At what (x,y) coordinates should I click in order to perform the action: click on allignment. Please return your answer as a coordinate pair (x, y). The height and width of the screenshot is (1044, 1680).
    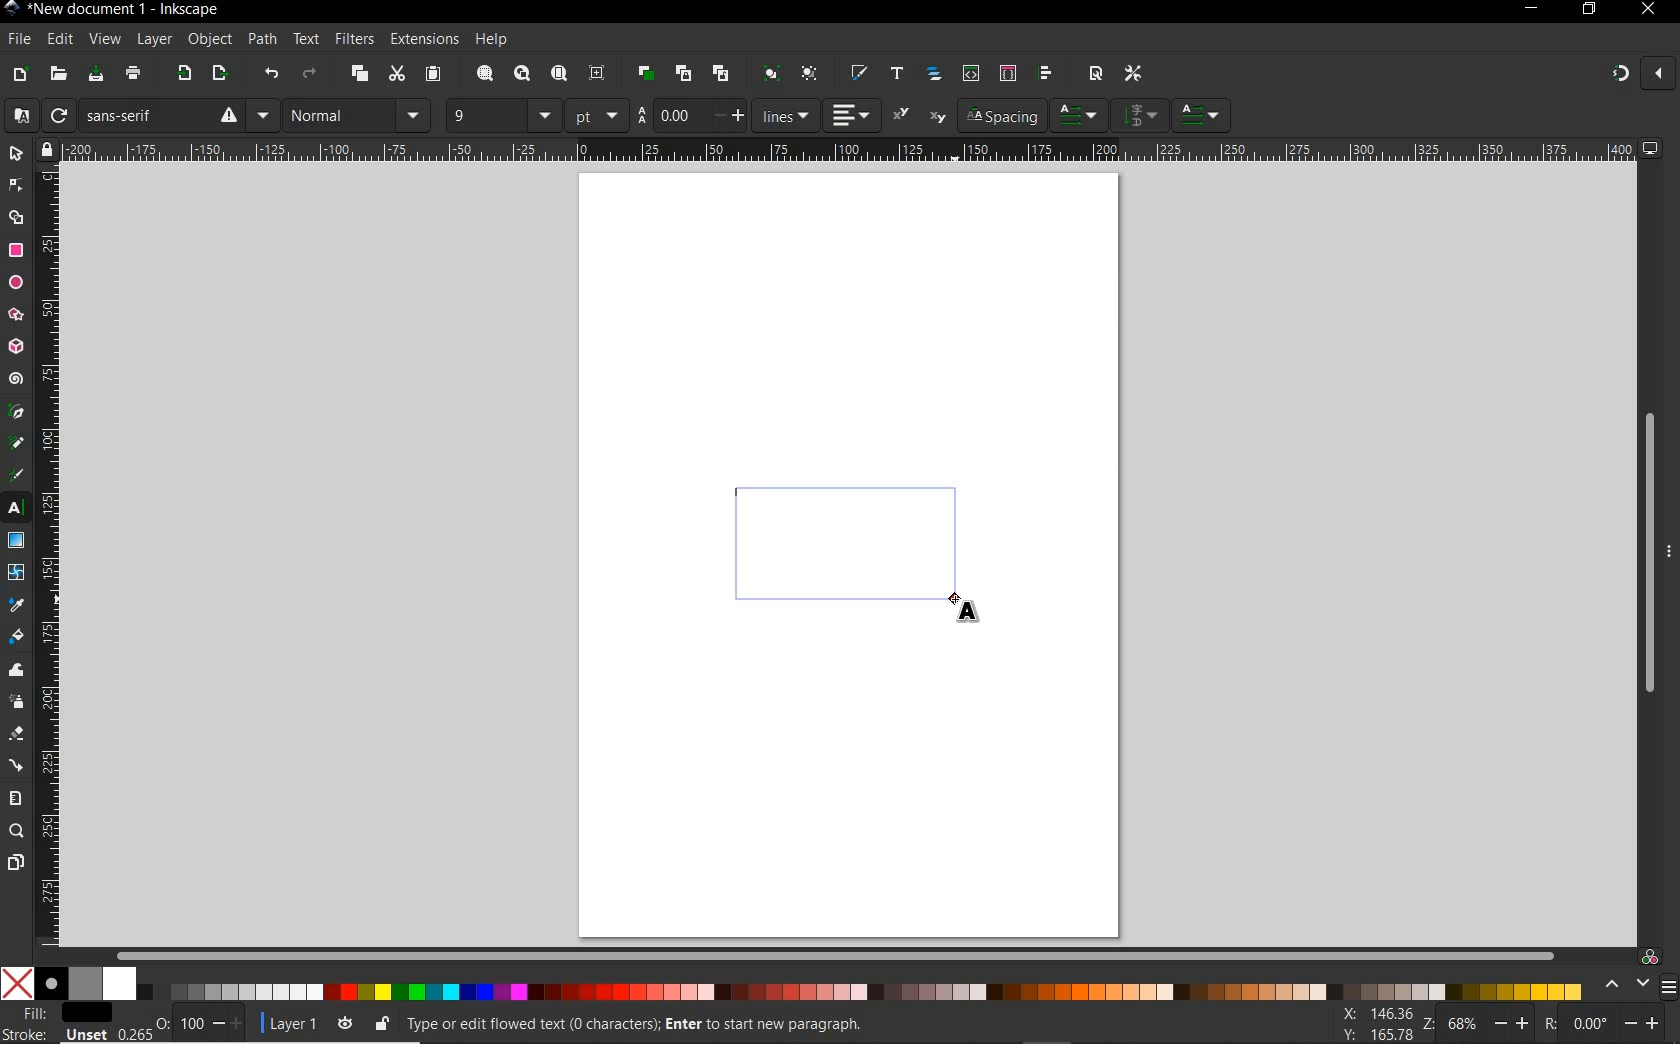
    Looking at the image, I should click on (852, 115).